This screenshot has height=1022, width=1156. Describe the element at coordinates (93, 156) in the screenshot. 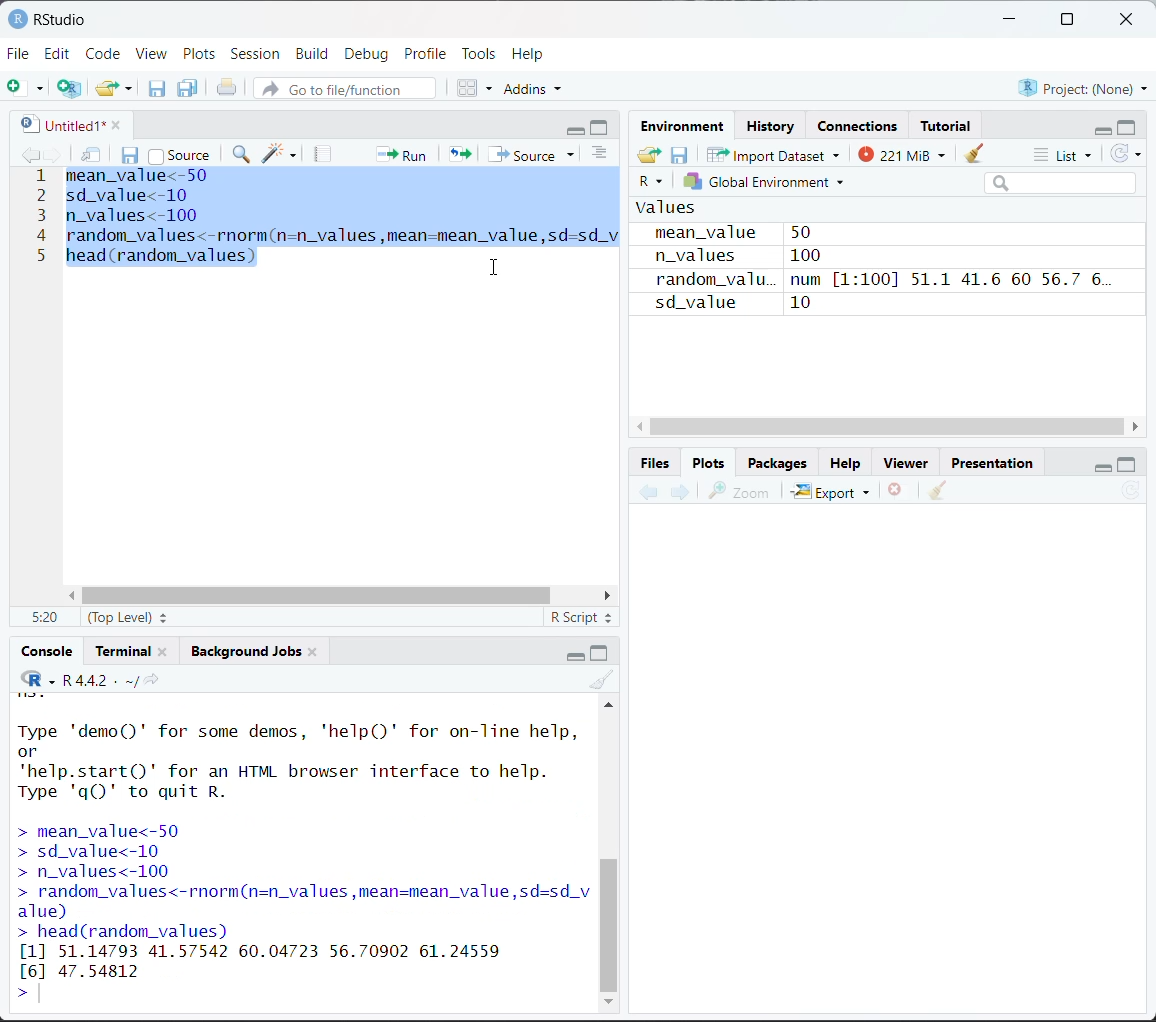

I see `show in new window` at that location.